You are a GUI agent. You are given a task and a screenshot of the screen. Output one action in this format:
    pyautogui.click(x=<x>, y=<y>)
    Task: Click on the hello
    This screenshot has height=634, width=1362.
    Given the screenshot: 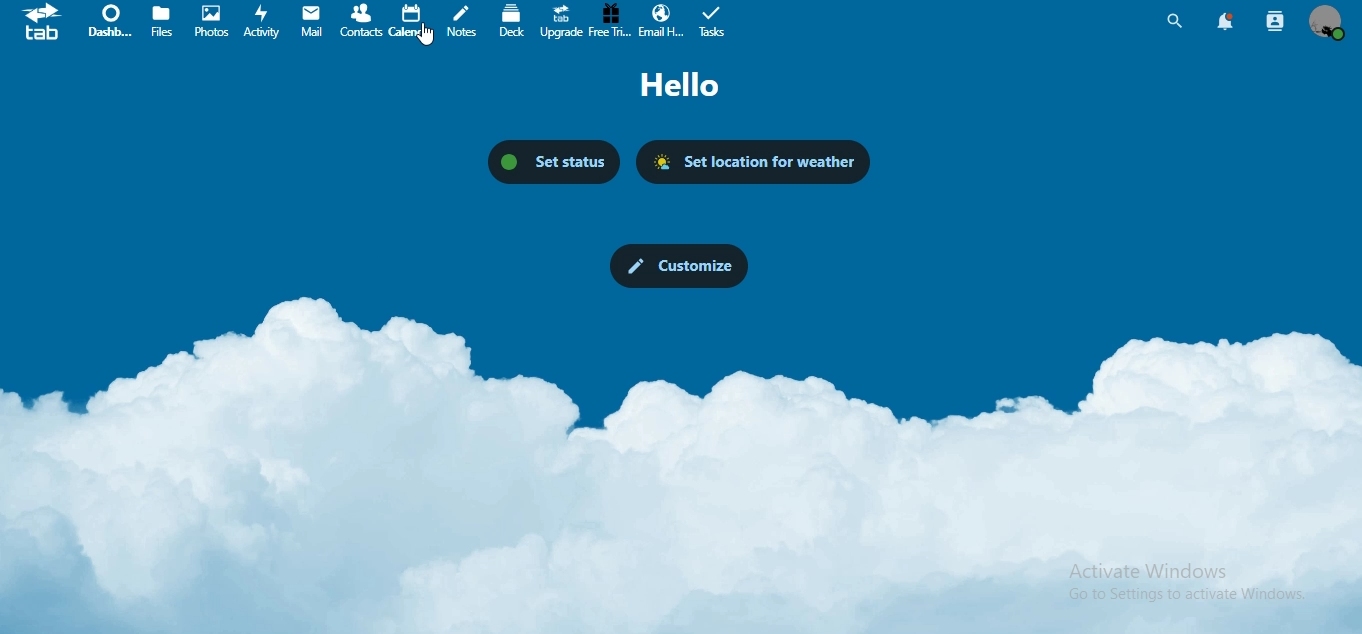 What is the action you would take?
    pyautogui.click(x=689, y=87)
    